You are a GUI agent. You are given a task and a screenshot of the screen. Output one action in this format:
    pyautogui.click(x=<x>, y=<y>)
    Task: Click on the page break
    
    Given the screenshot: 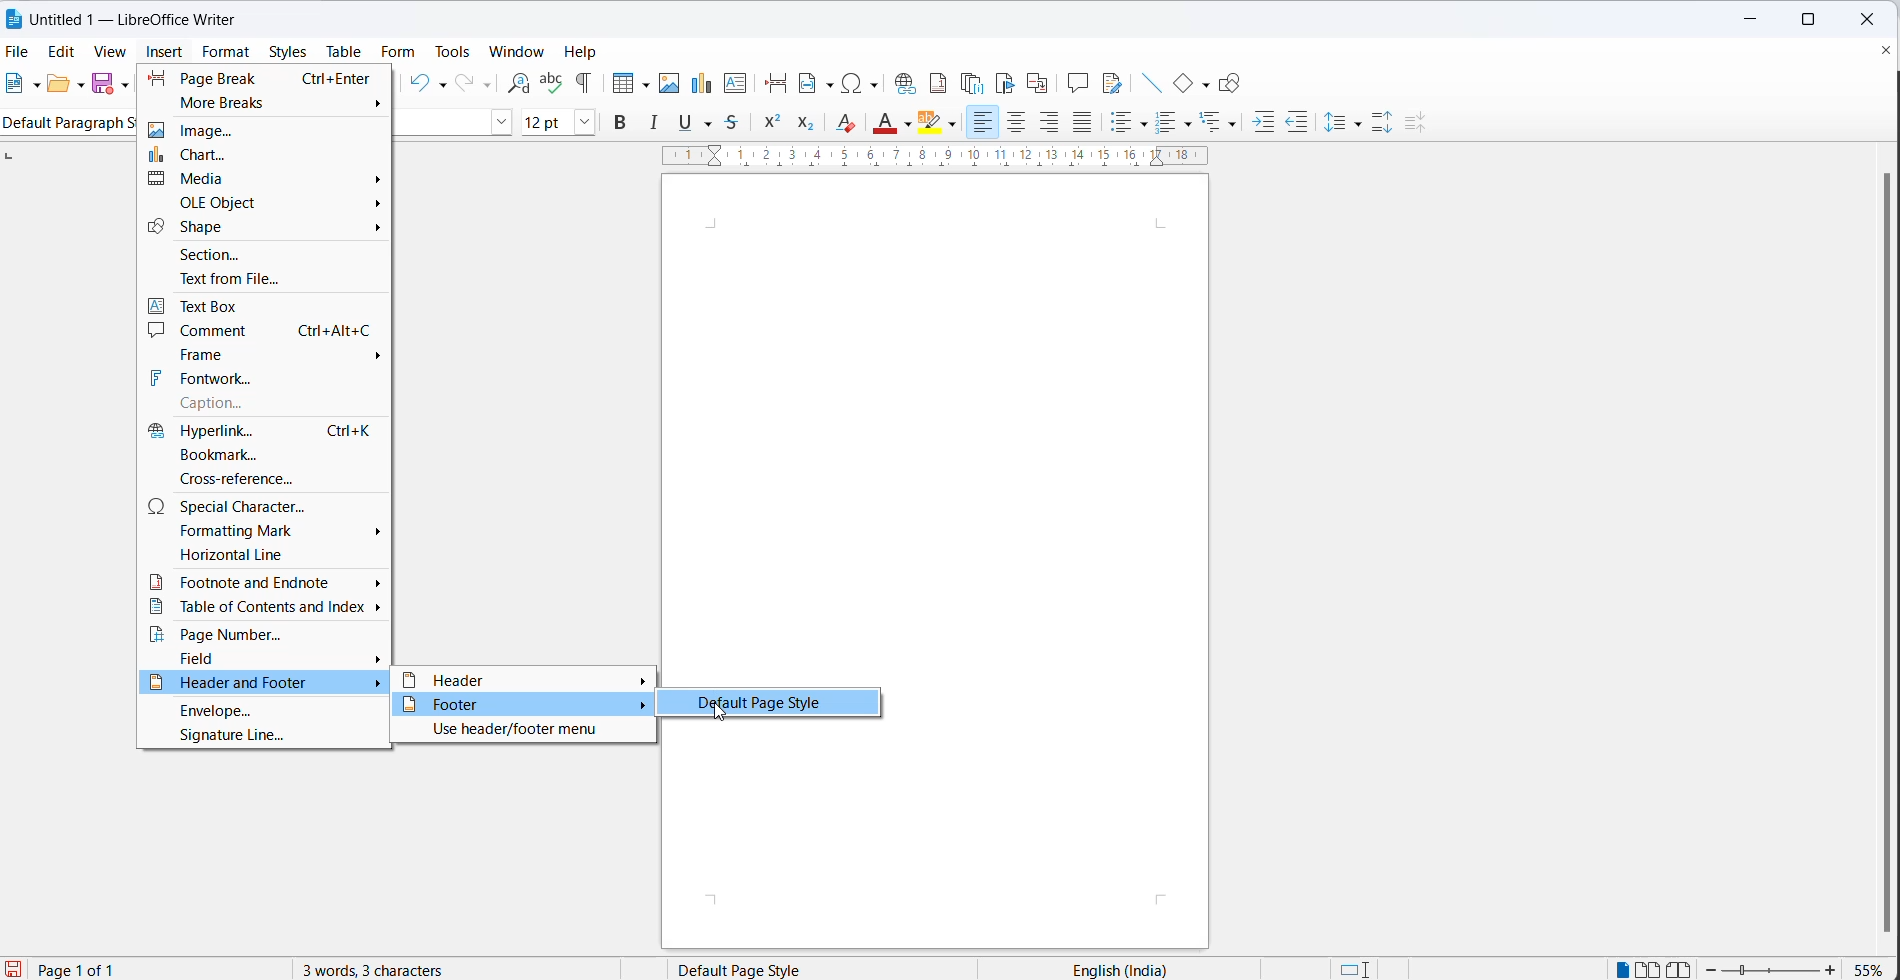 What is the action you would take?
    pyautogui.click(x=263, y=79)
    